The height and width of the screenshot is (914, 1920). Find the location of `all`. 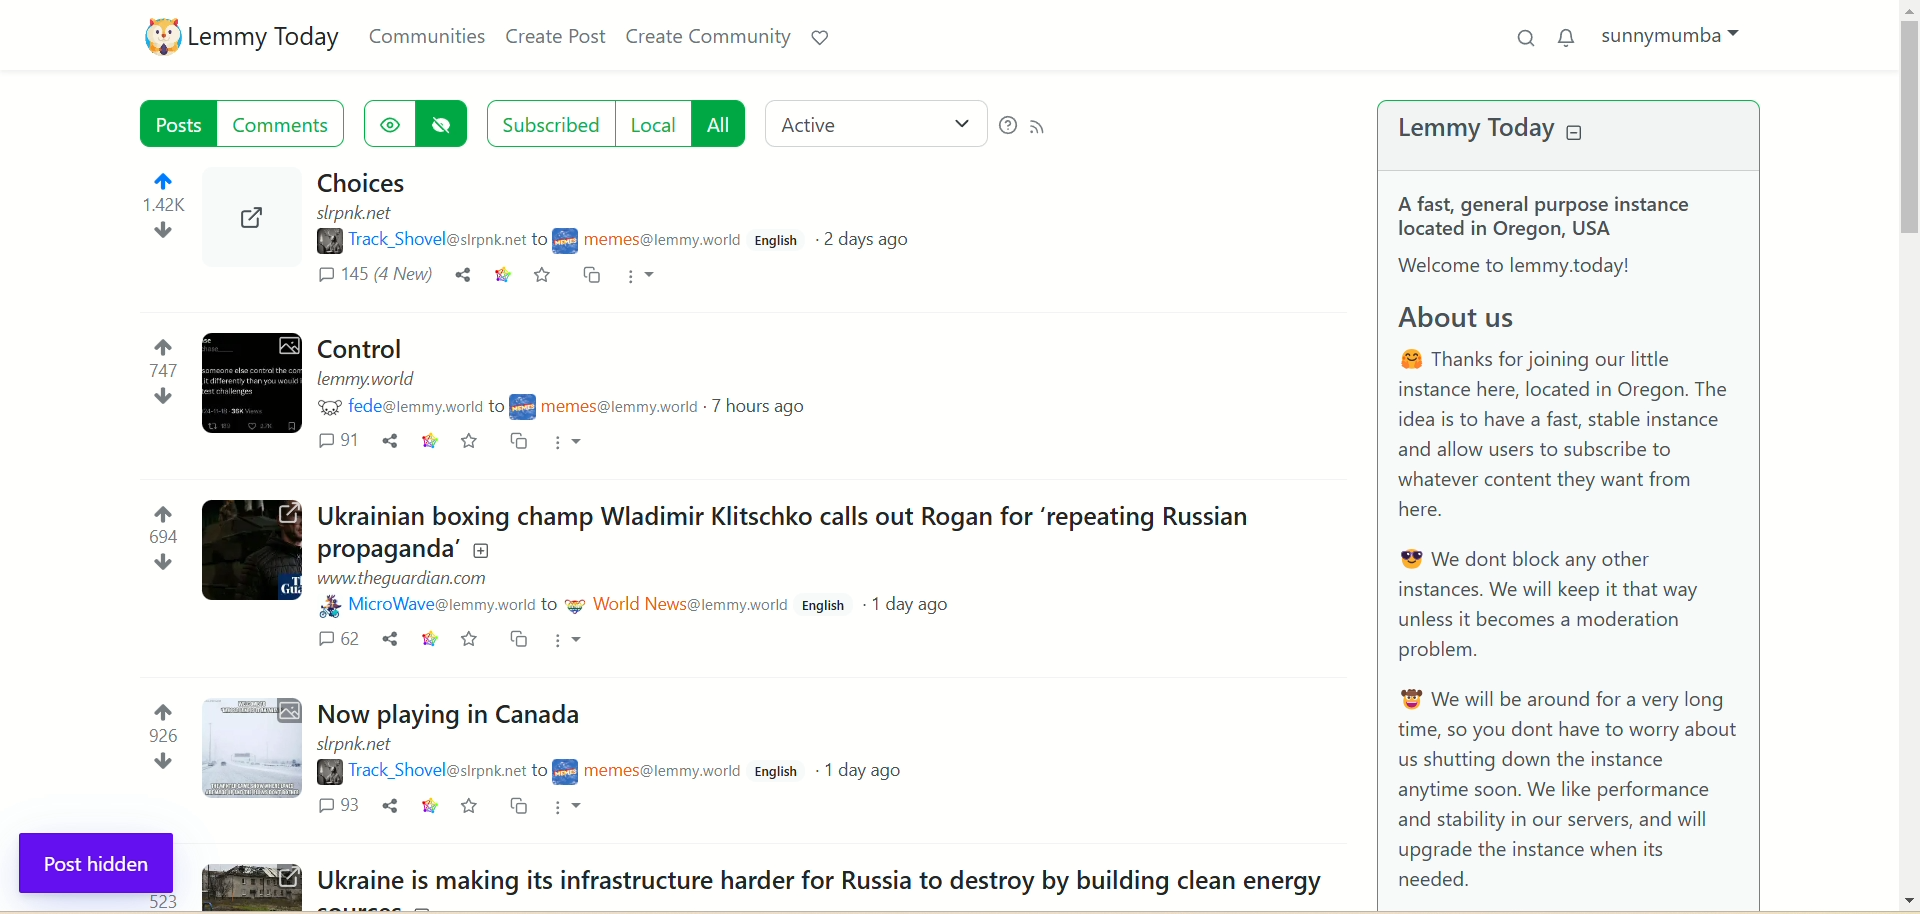

all is located at coordinates (718, 123).